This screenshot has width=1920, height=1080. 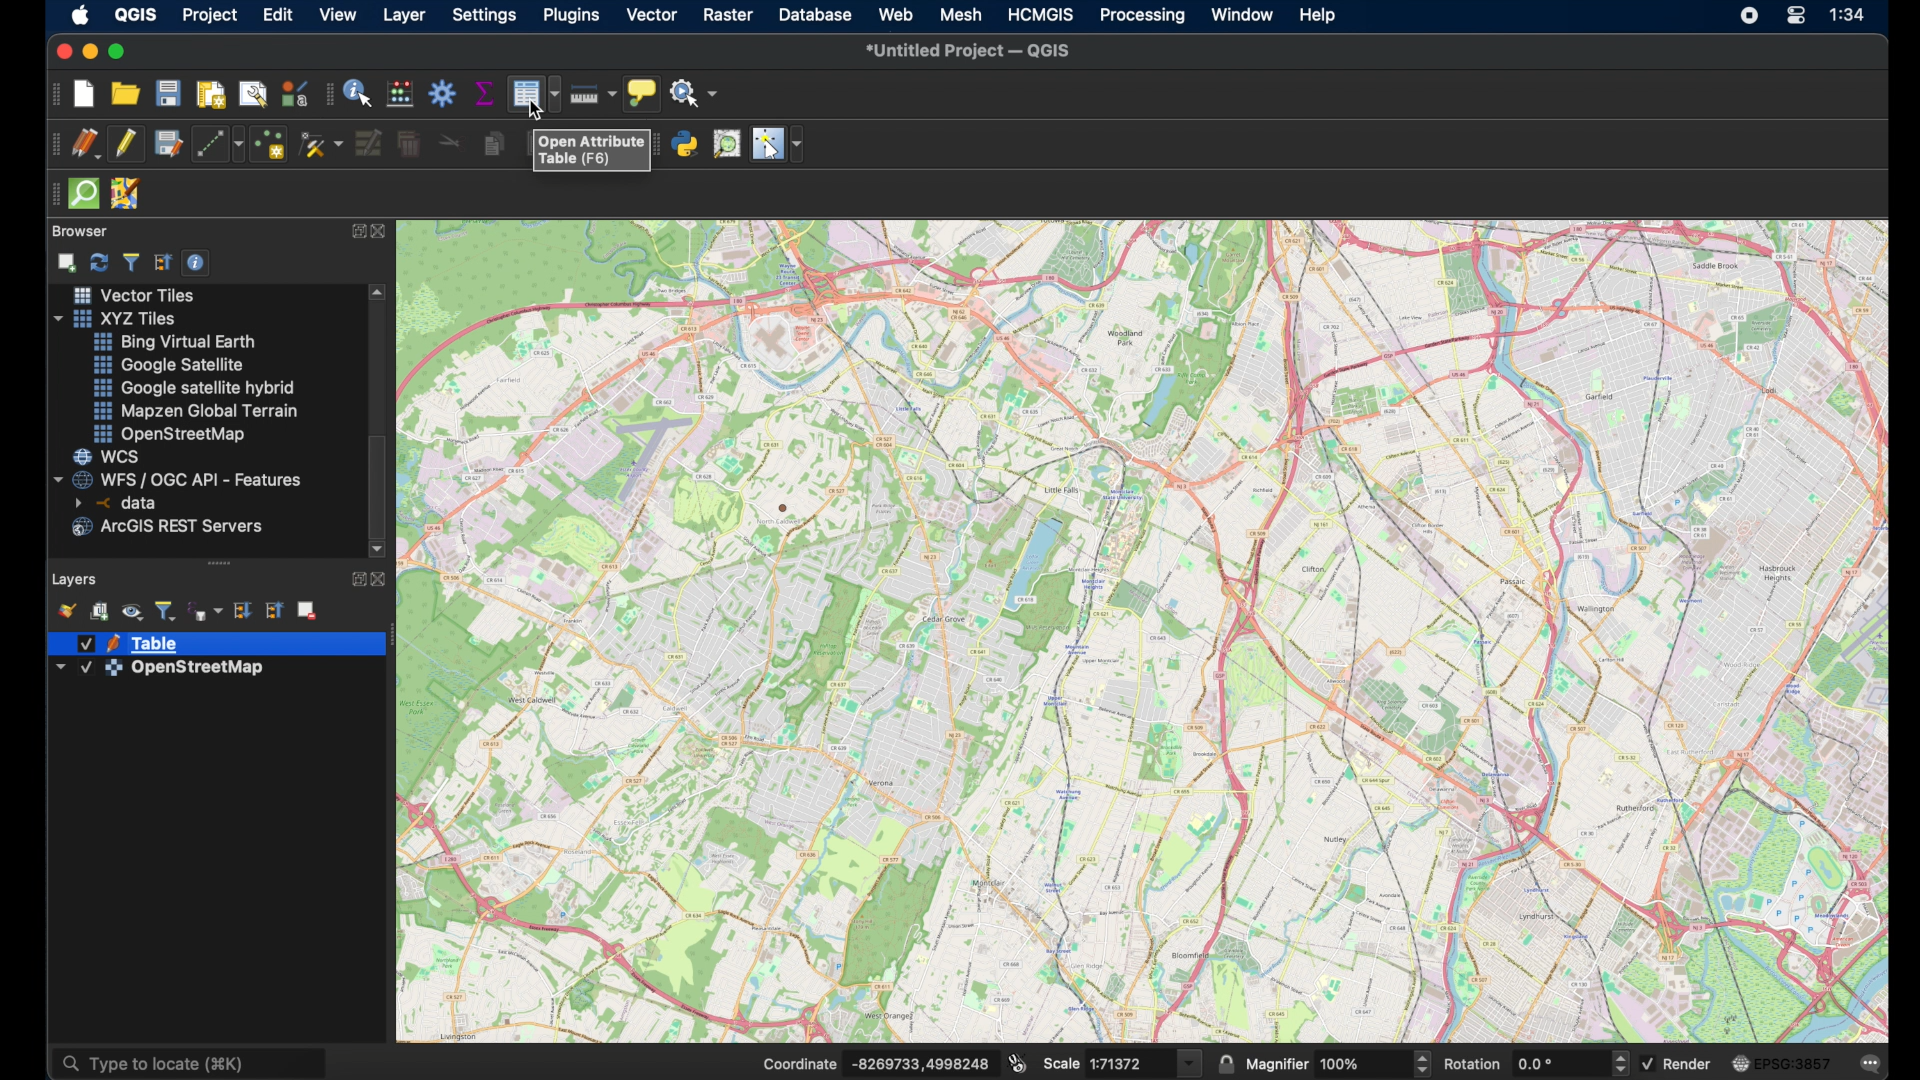 I want to click on vertex tool, so click(x=321, y=143).